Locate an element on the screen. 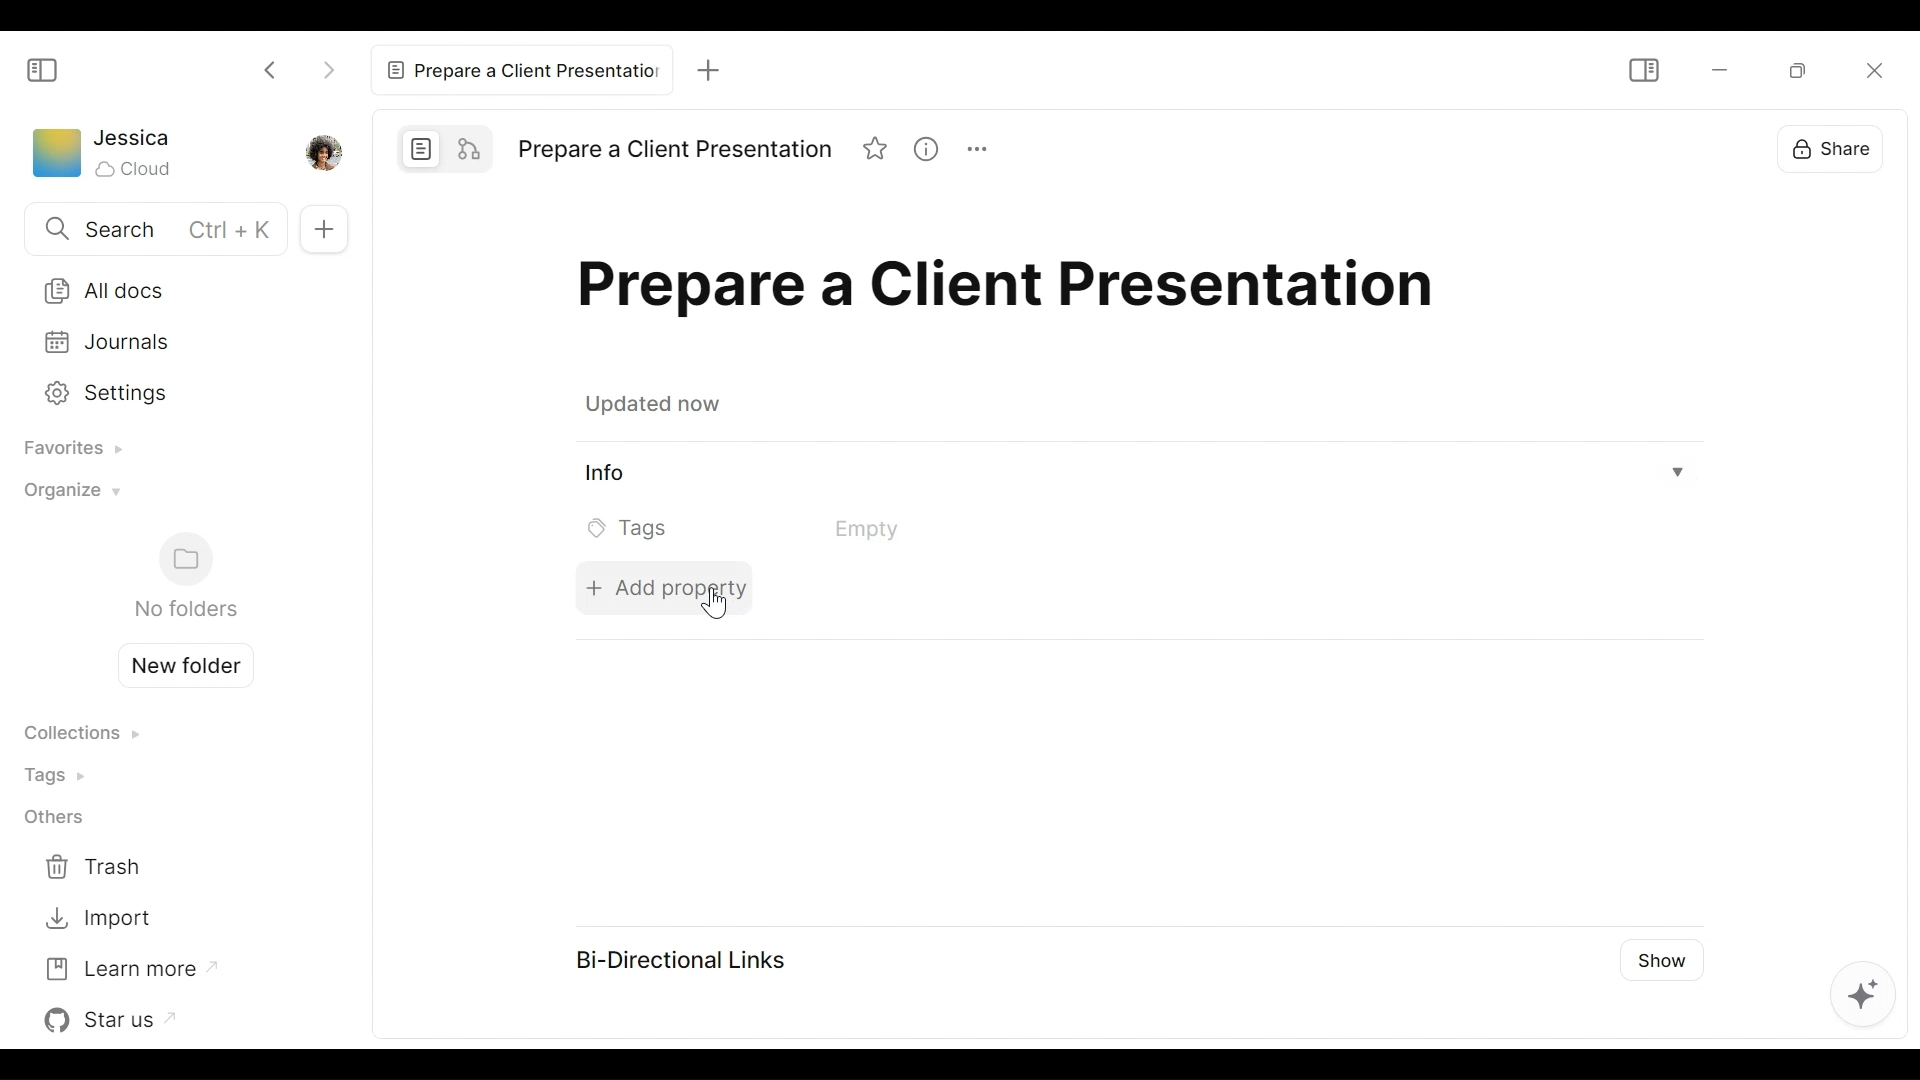 This screenshot has height=1080, width=1920. View Information is located at coordinates (934, 151).